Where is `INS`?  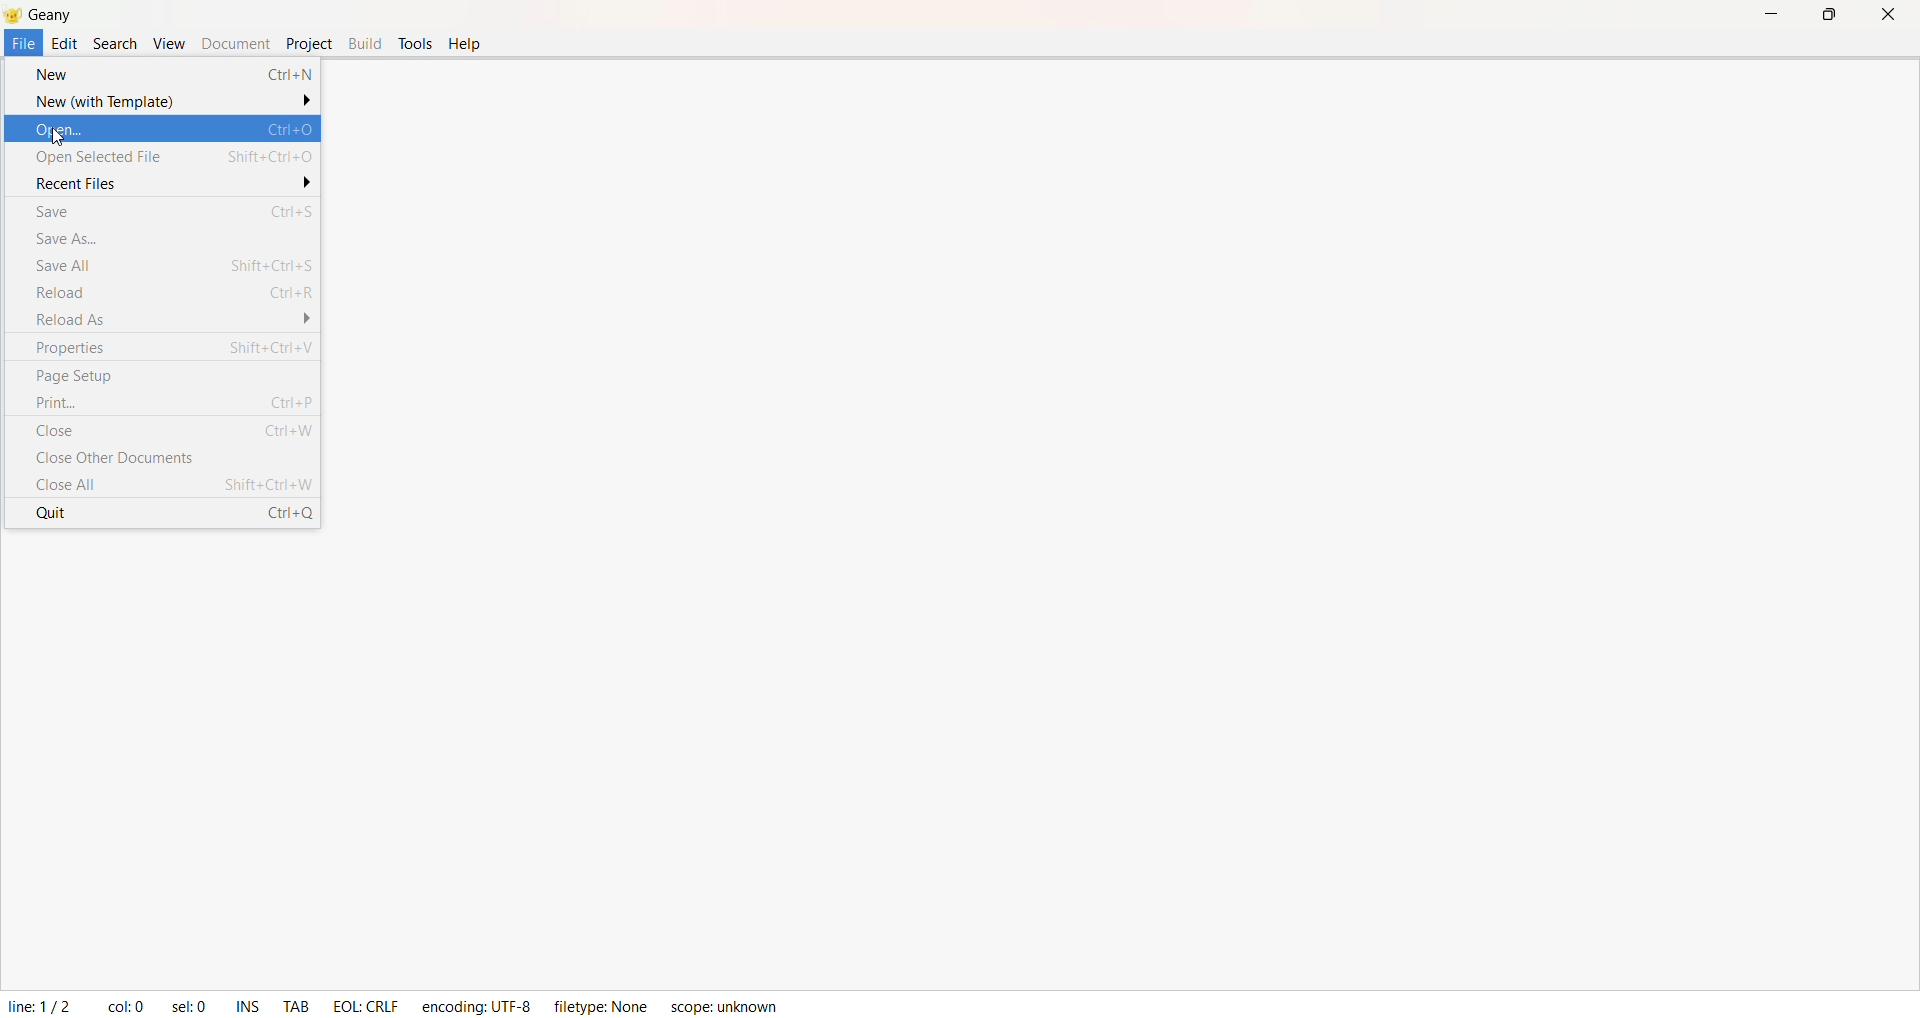
INS is located at coordinates (247, 1006).